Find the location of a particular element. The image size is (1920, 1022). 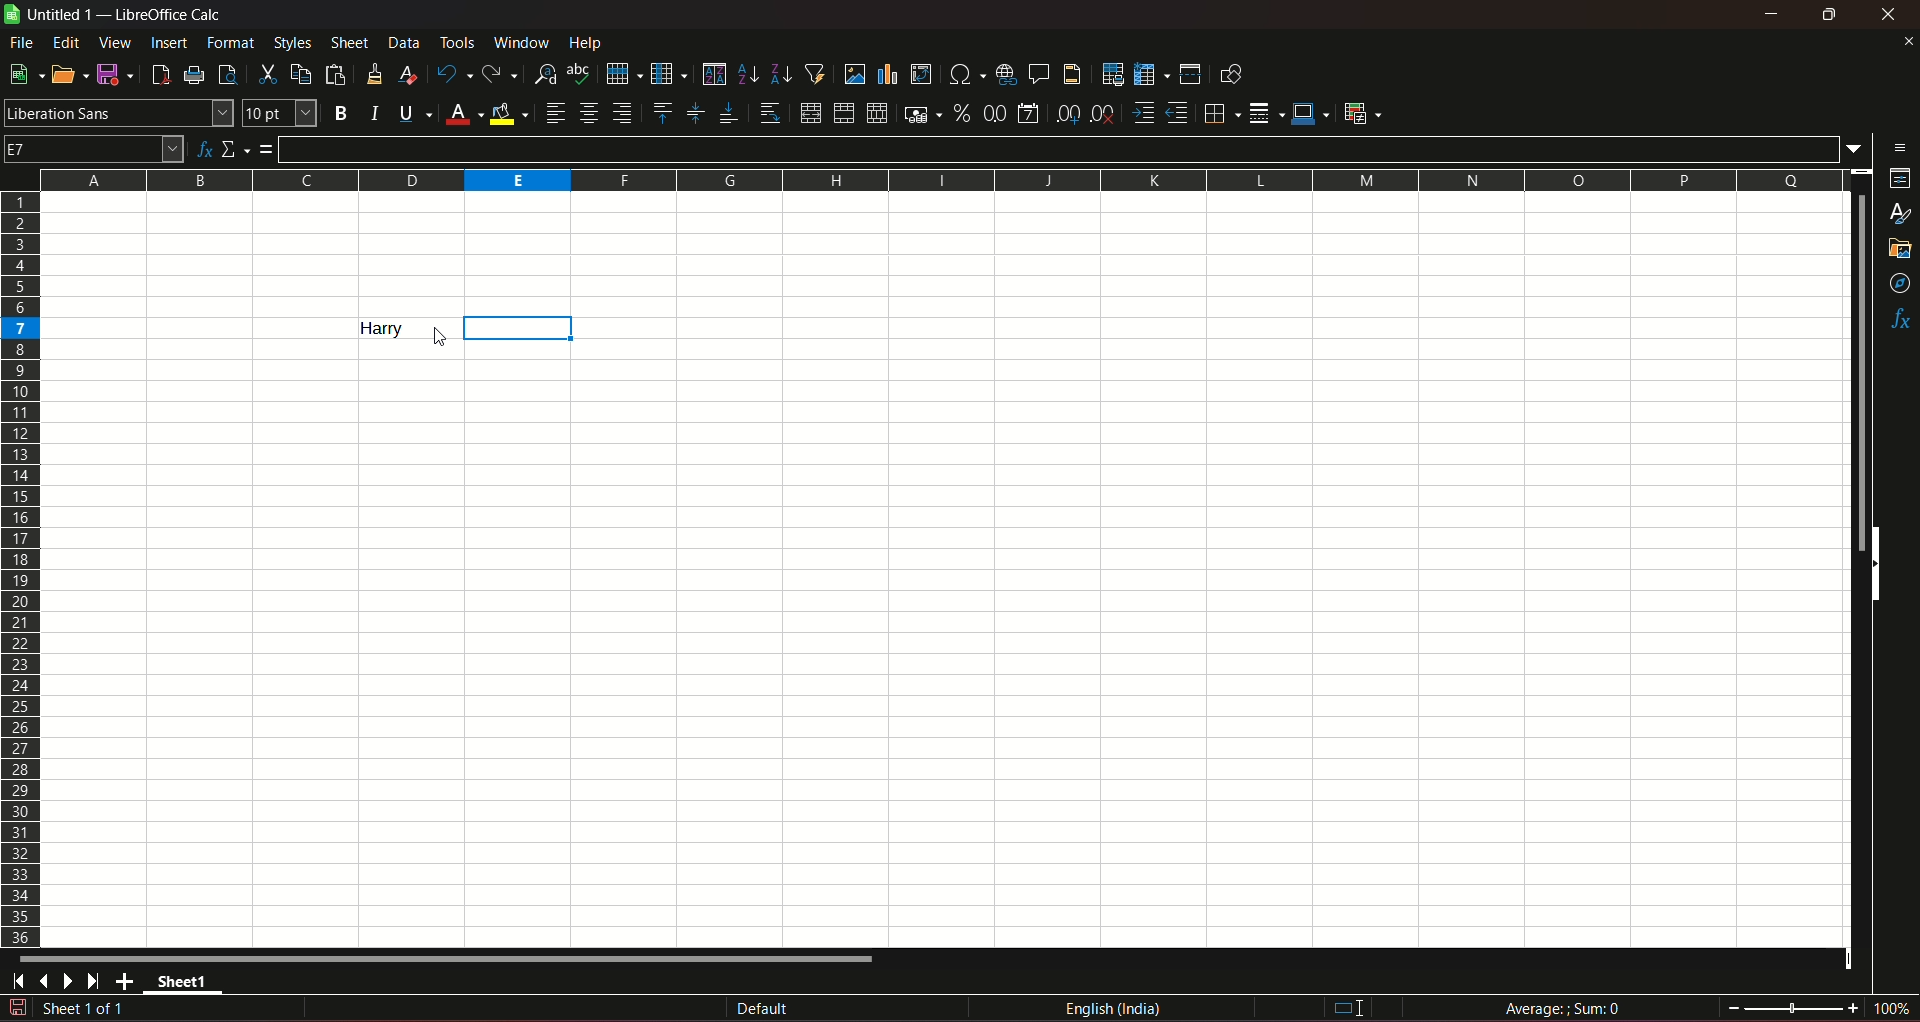

decrease indent is located at coordinates (1177, 113).